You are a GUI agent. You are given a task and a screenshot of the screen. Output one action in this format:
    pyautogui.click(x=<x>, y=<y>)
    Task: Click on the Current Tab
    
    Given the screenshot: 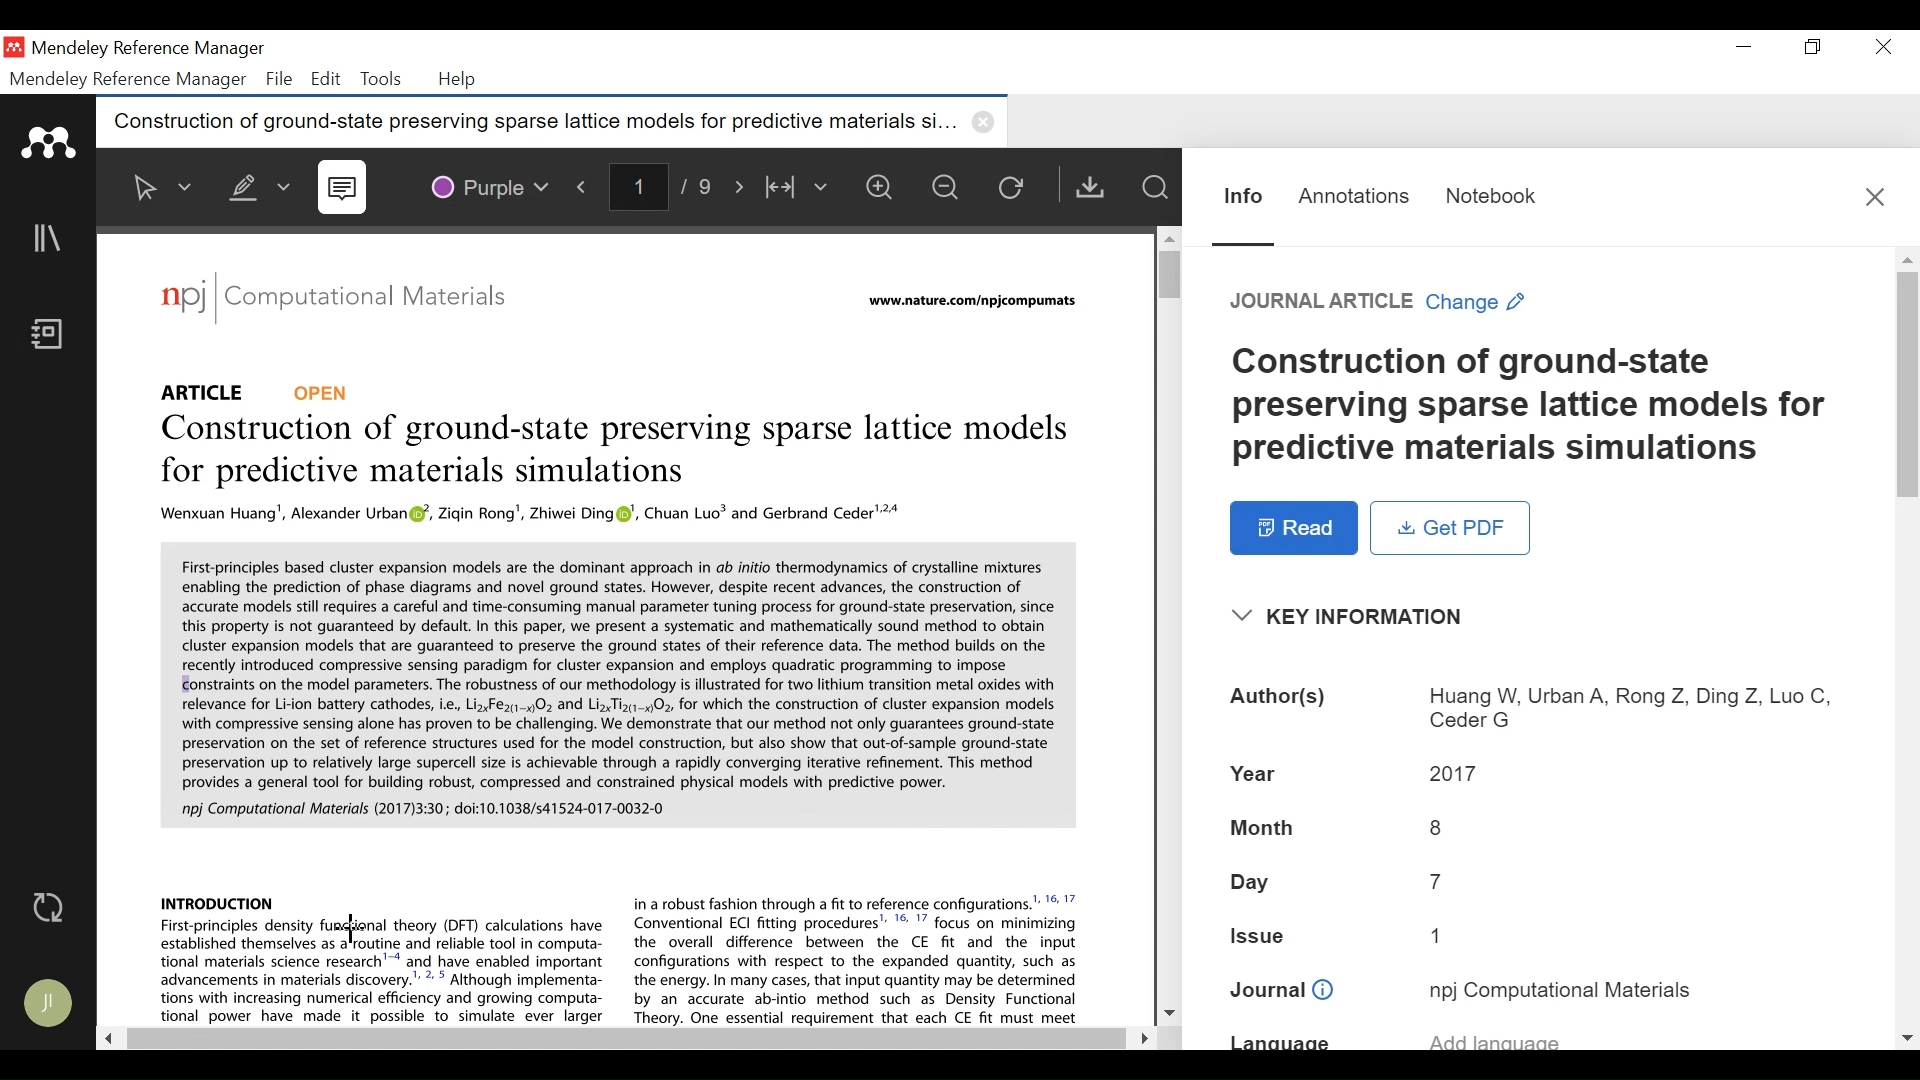 What is the action you would take?
    pyautogui.click(x=553, y=123)
    